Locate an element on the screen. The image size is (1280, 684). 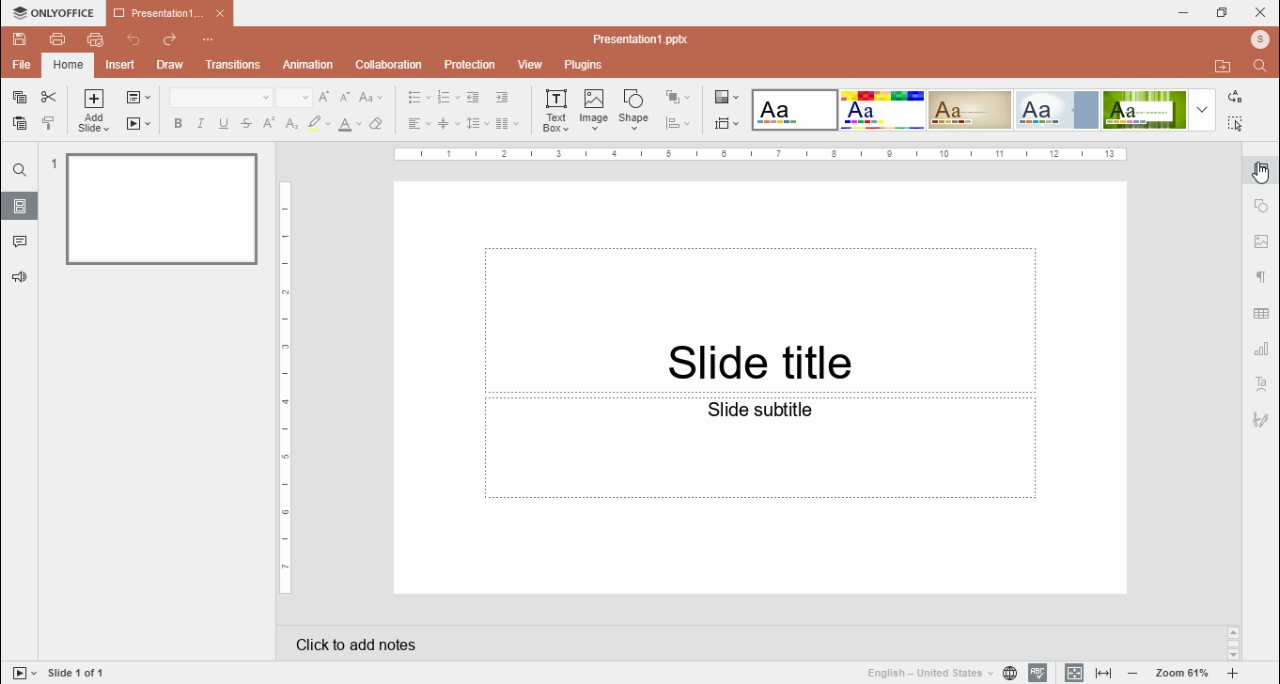
plugins is located at coordinates (585, 66).